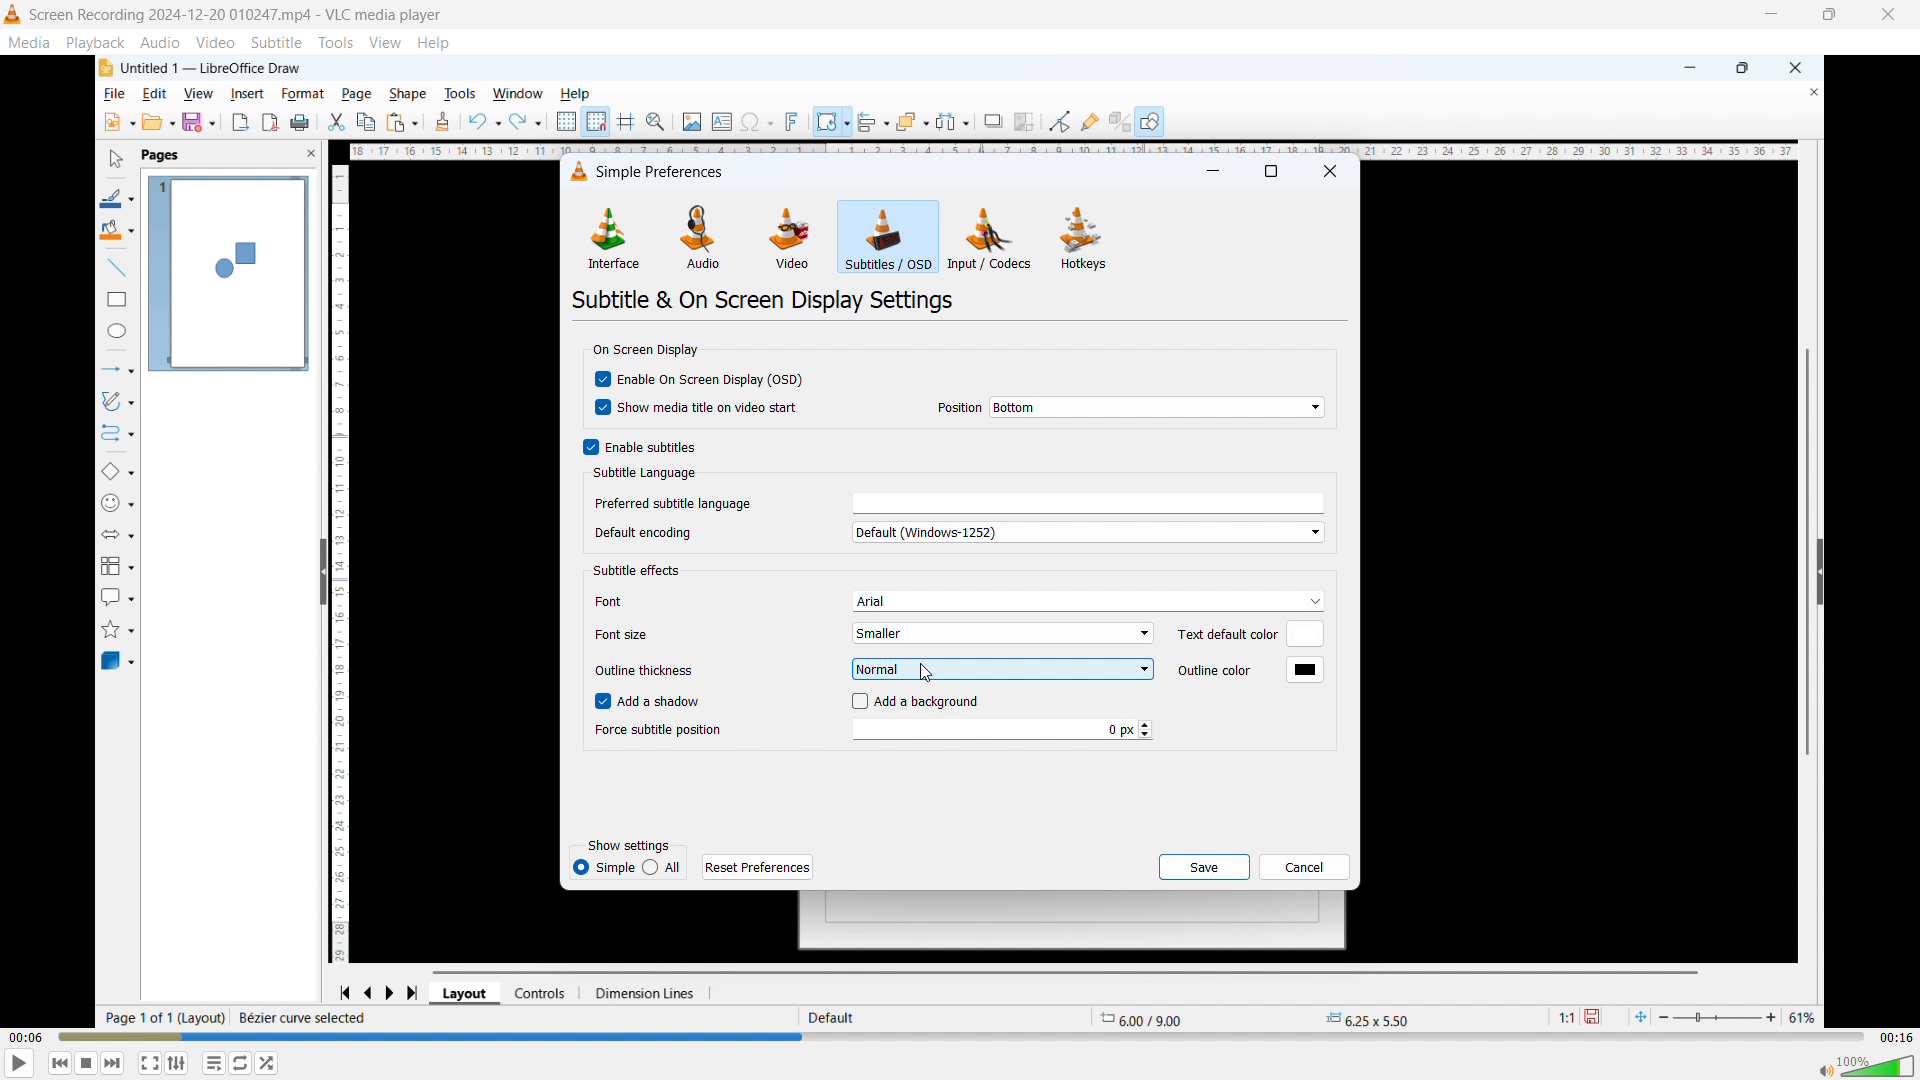  What do you see at coordinates (990, 239) in the screenshot?
I see `Input or codecs ` at bounding box center [990, 239].